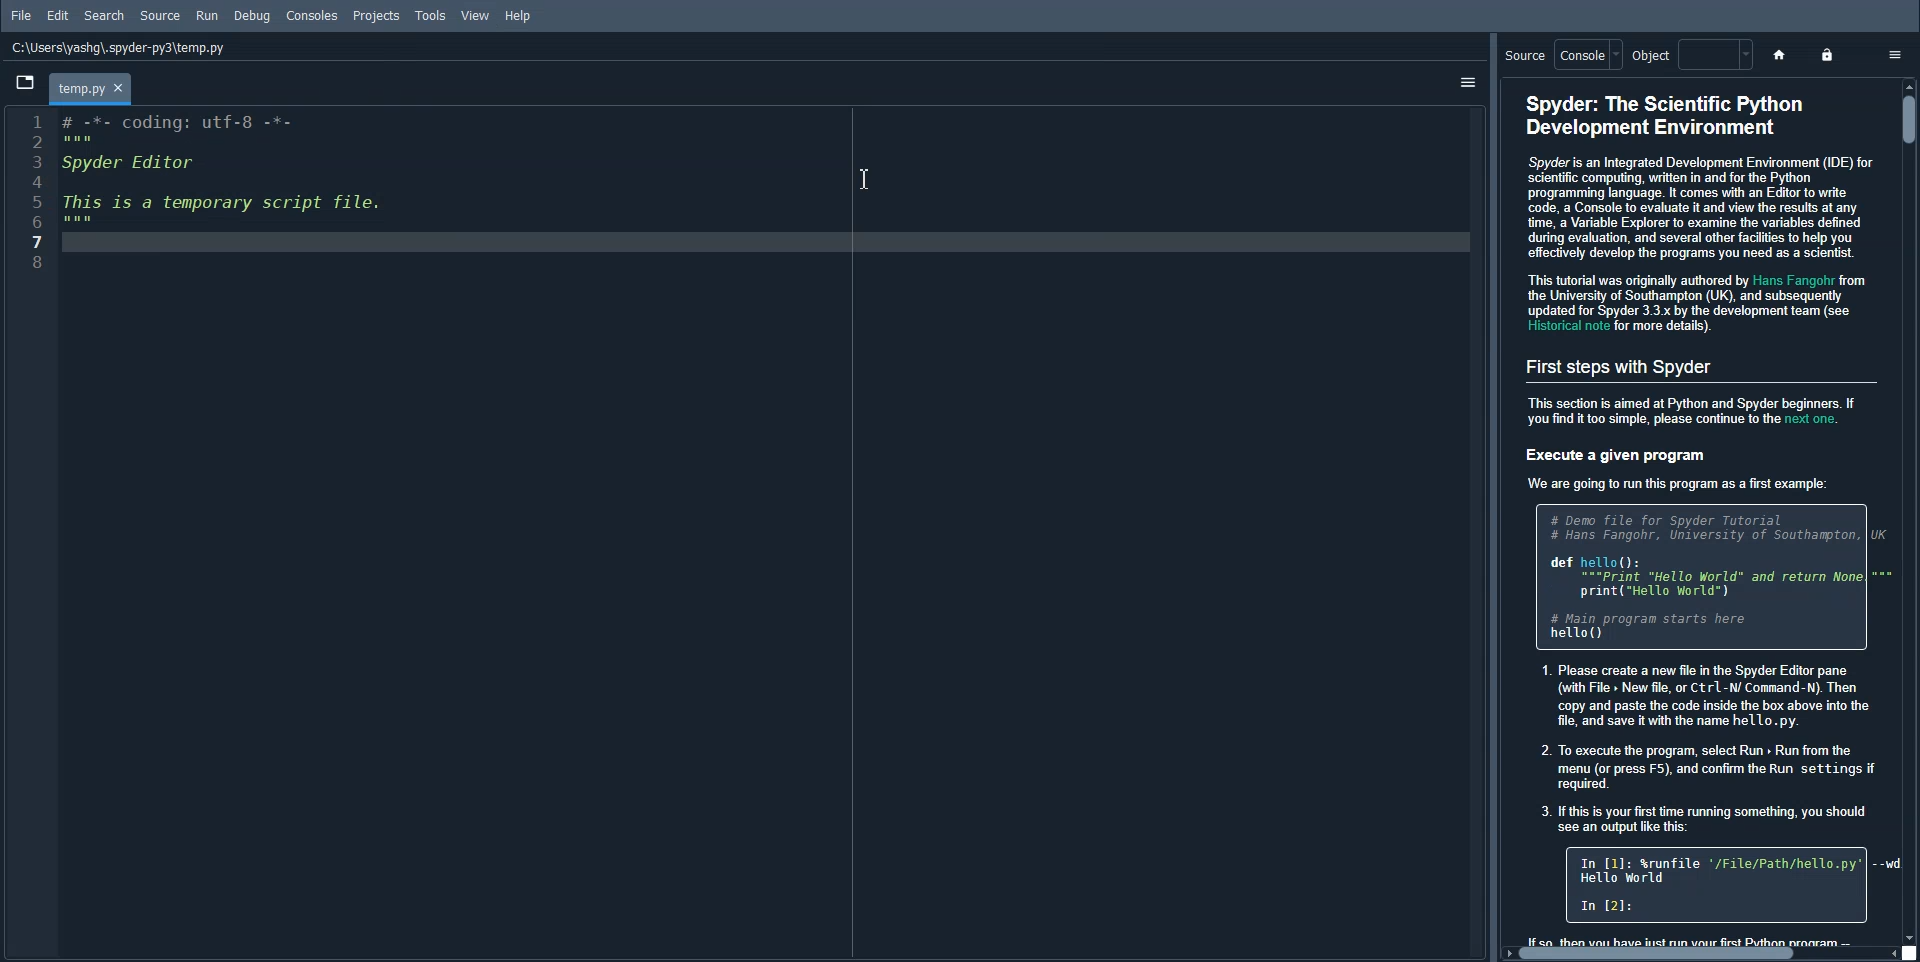 Image resolution: width=1920 pixels, height=962 pixels. I want to click on Search, so click(105, 16).